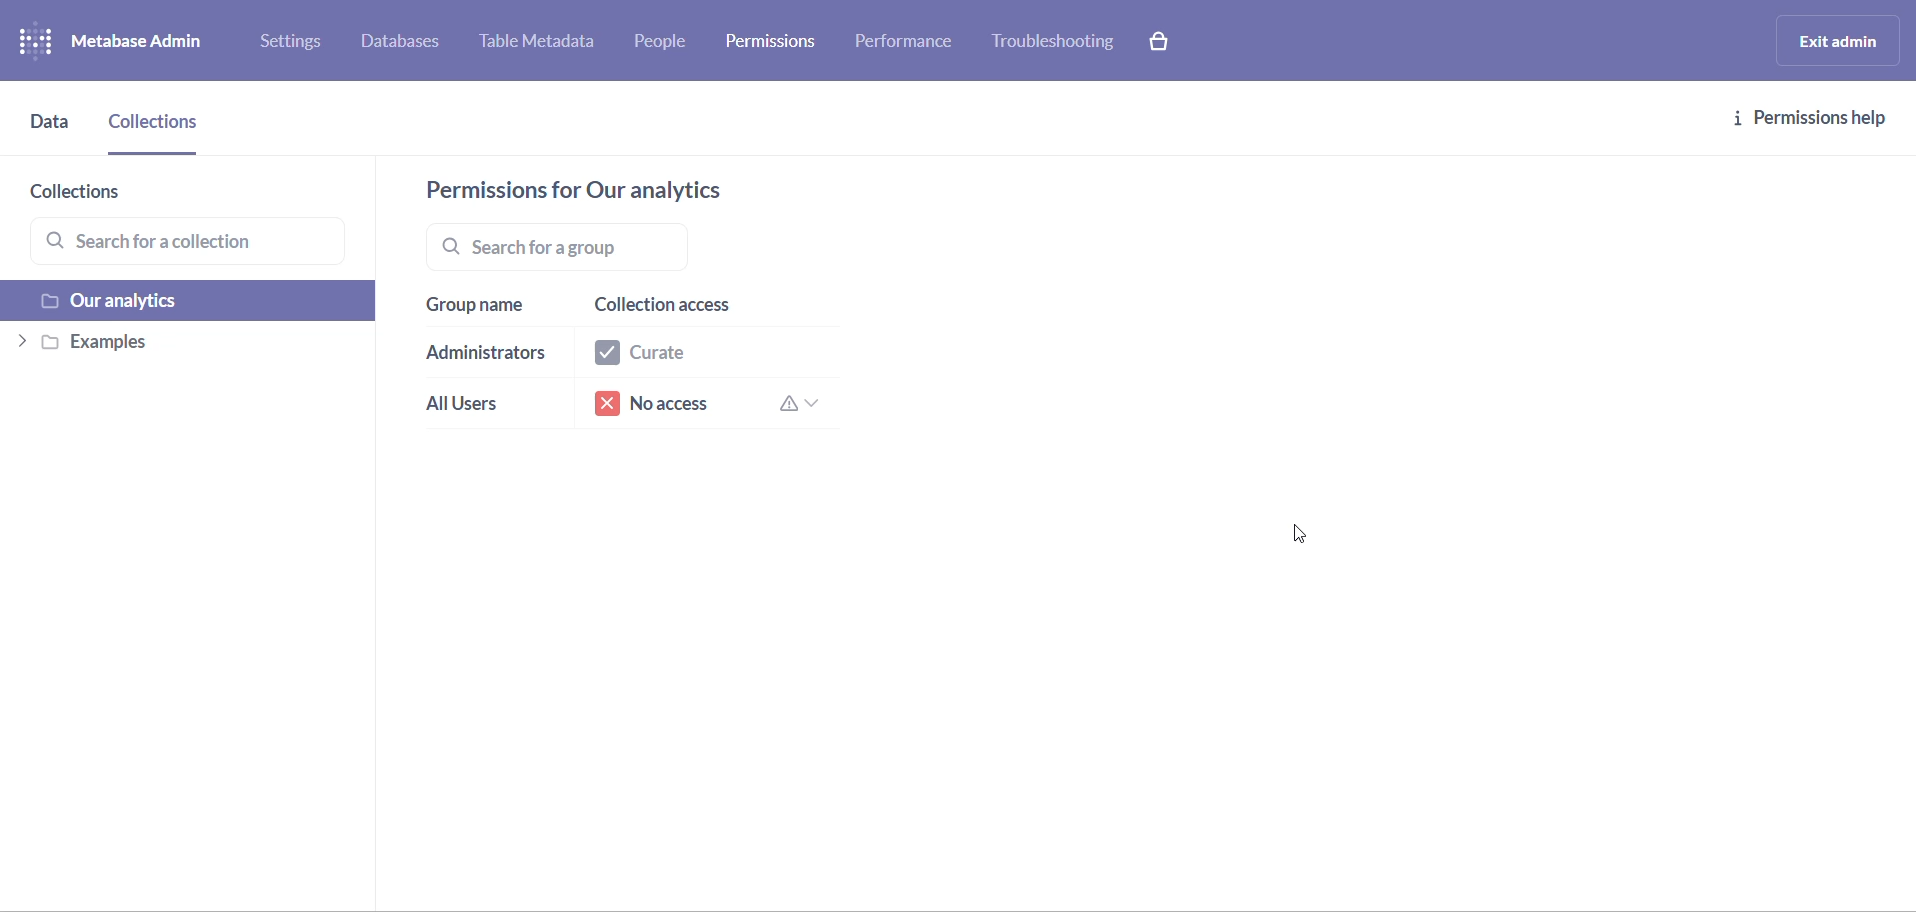 This screenshot has width=1916, height=912. I want to click on troubleshooting, so click(1054, 42).